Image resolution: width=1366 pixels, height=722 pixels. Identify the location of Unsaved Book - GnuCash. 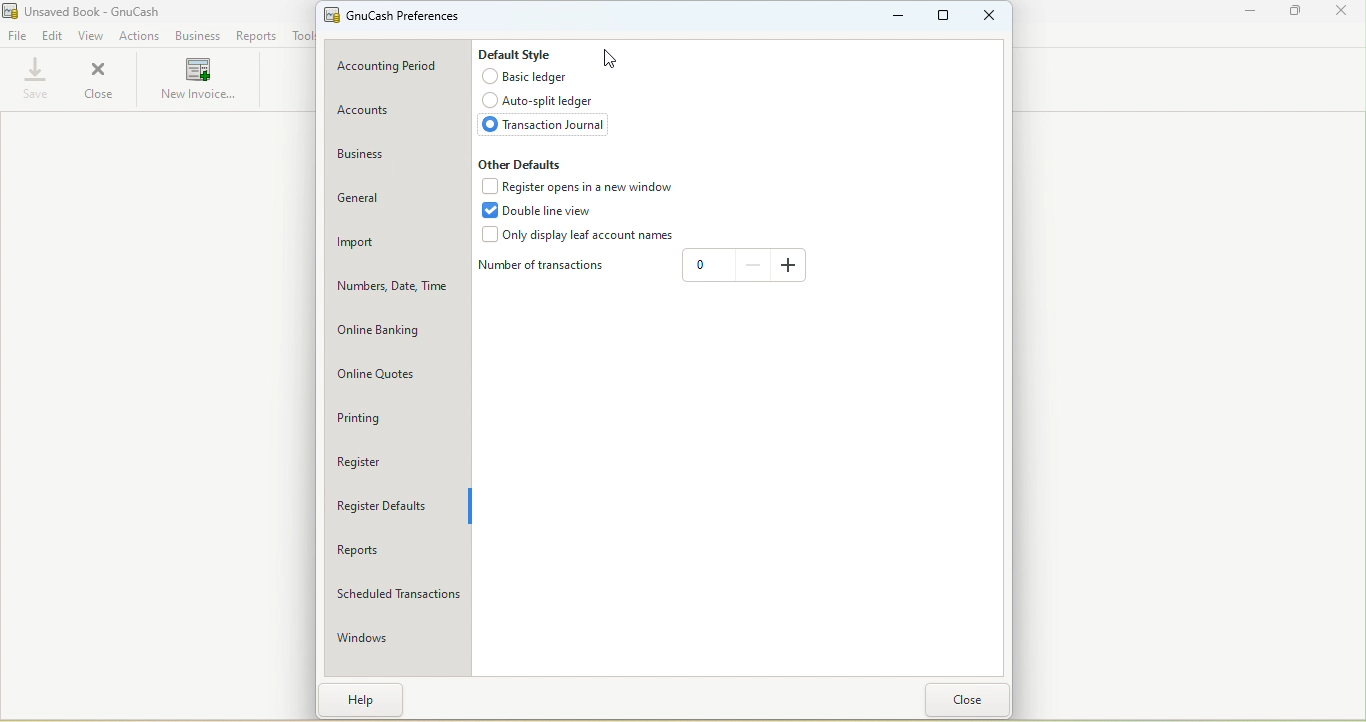
(92, 11).